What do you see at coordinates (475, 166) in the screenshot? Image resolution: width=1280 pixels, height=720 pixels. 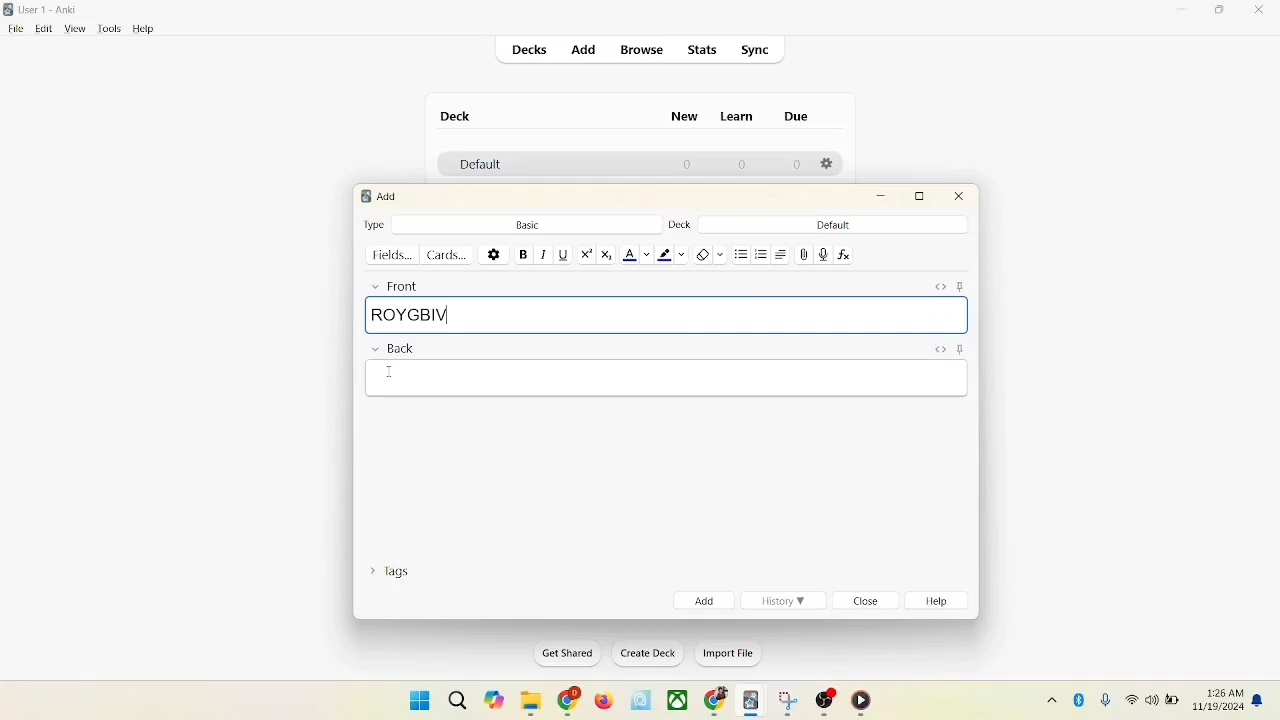 I see `default` at bounding box center [475, 166].